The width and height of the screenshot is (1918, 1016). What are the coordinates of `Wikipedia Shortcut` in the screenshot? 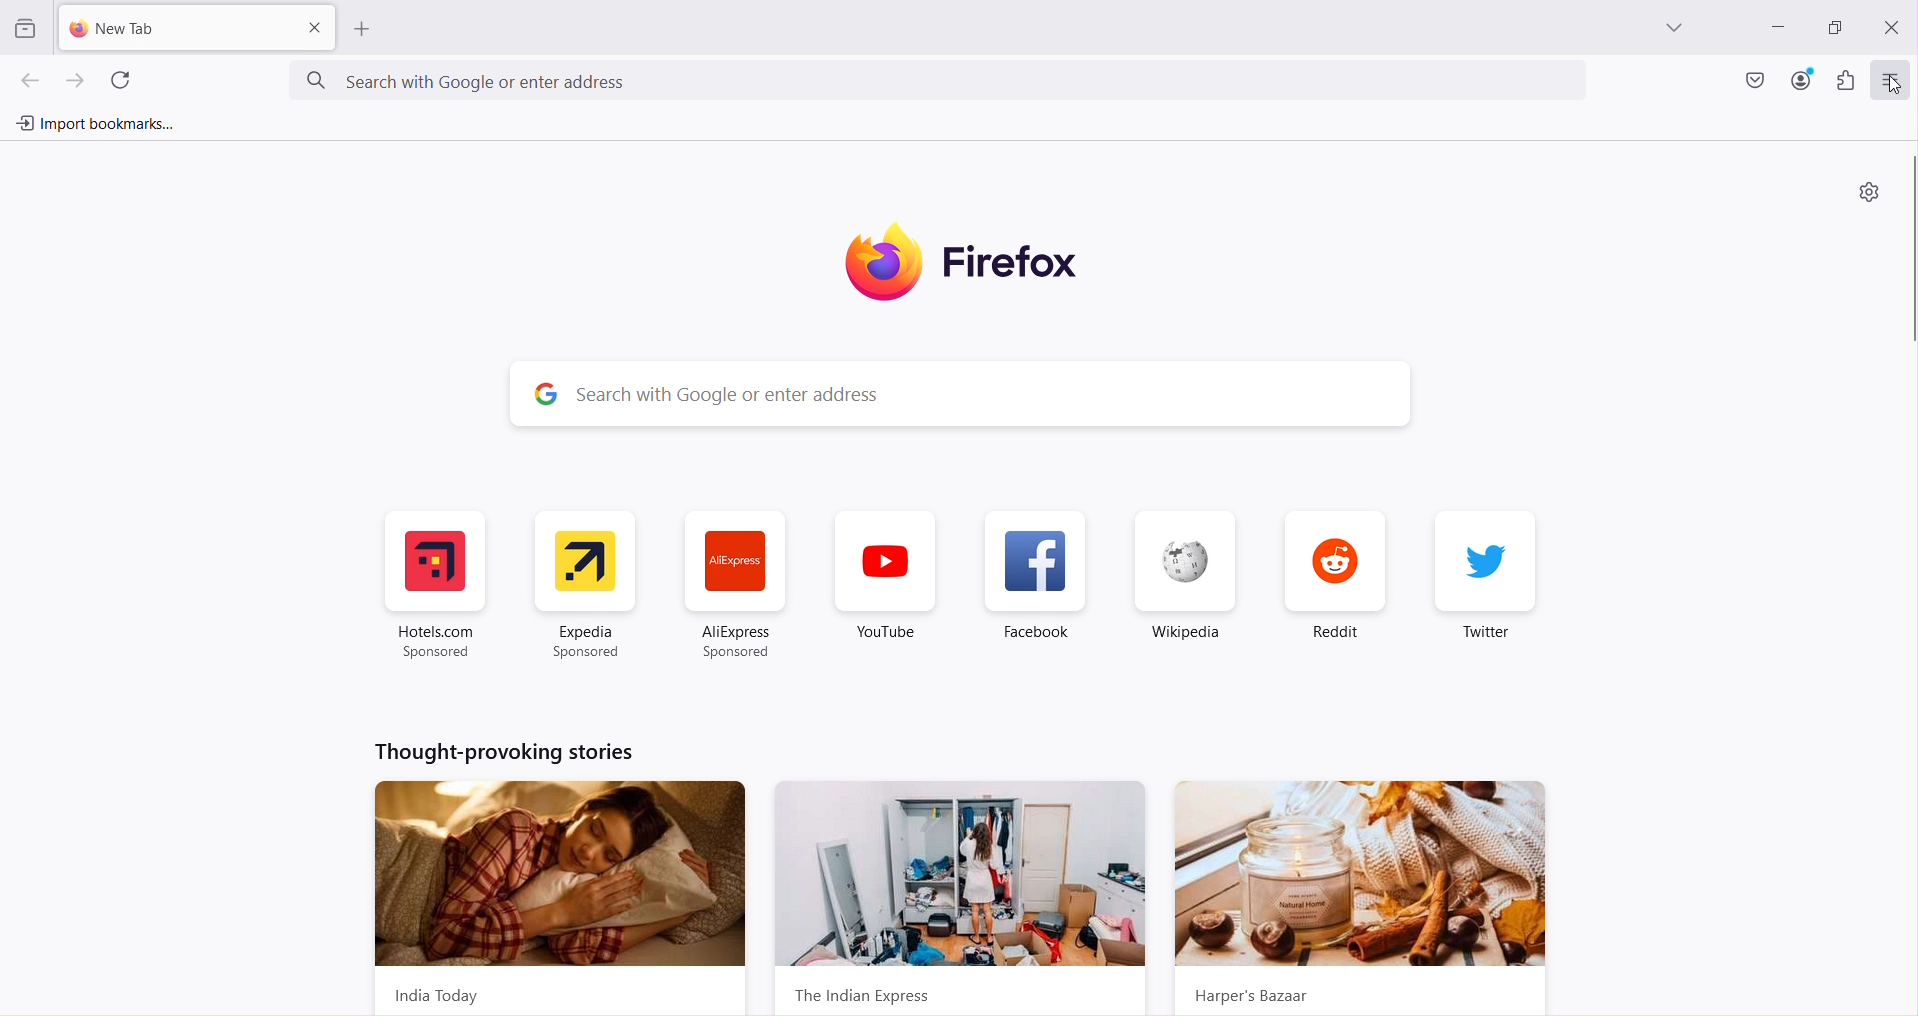 It's located at (1184, 587).